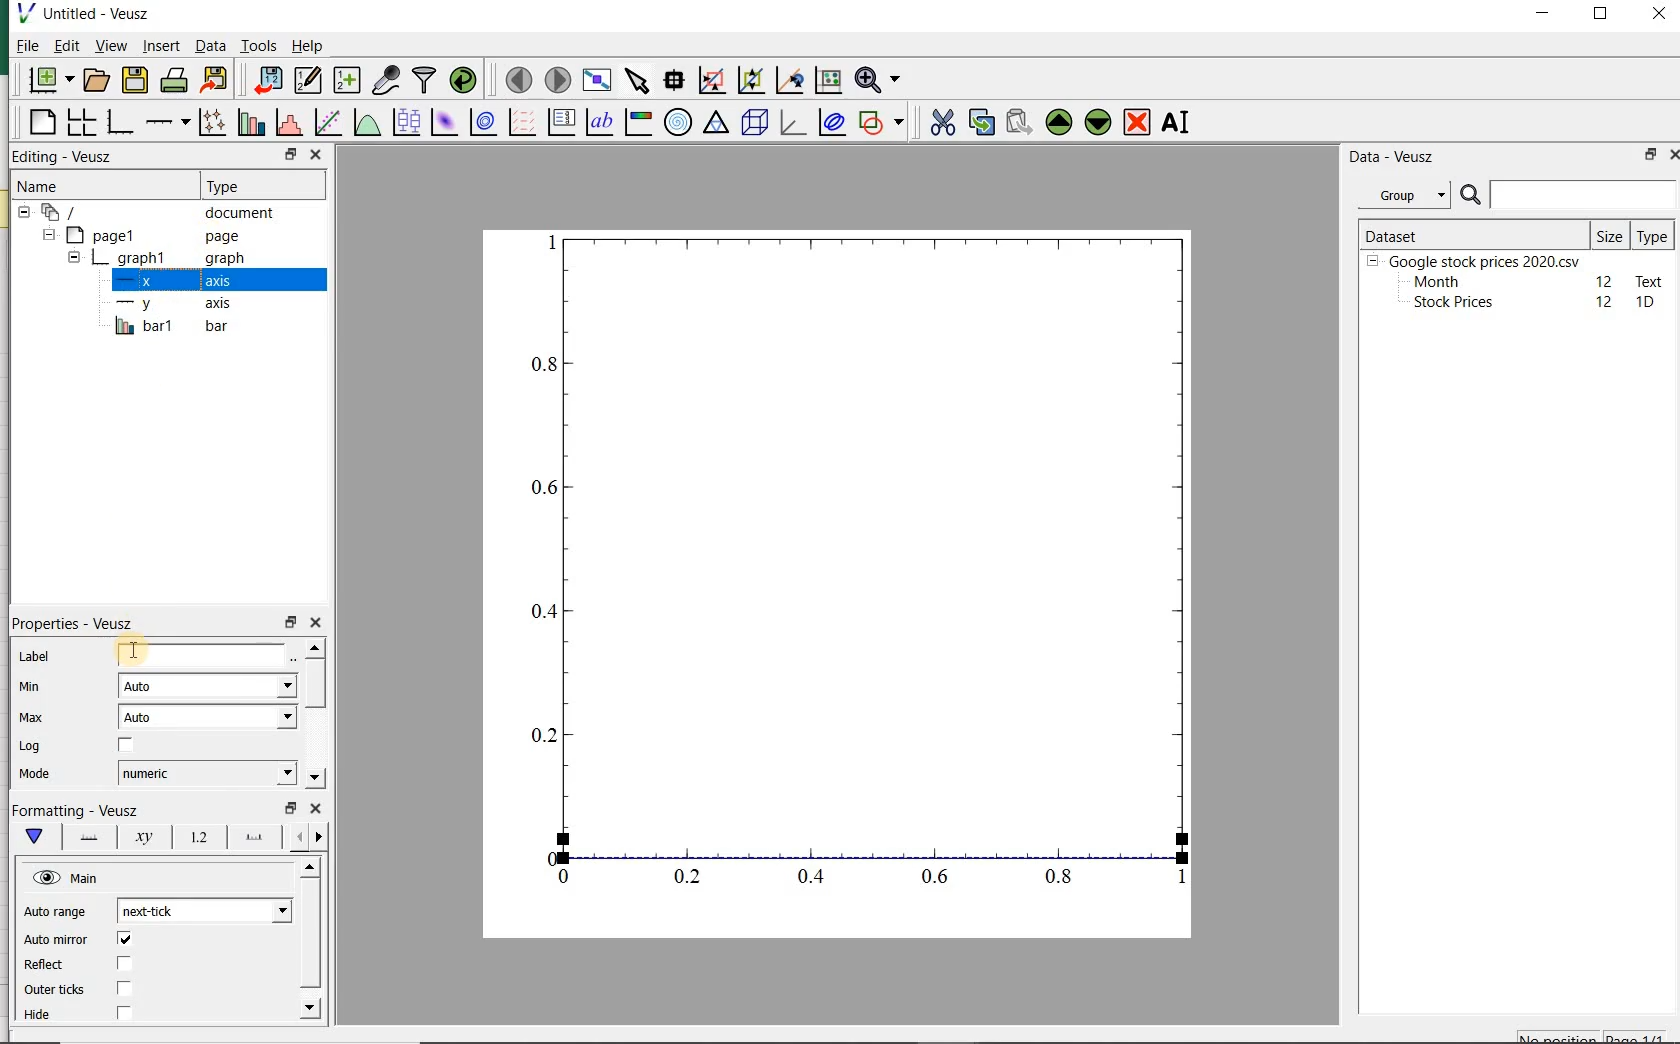  Describe the element at coordinates (1477, 260) in the screenshot. I see `Google stock prices 2020.csv` at that location.